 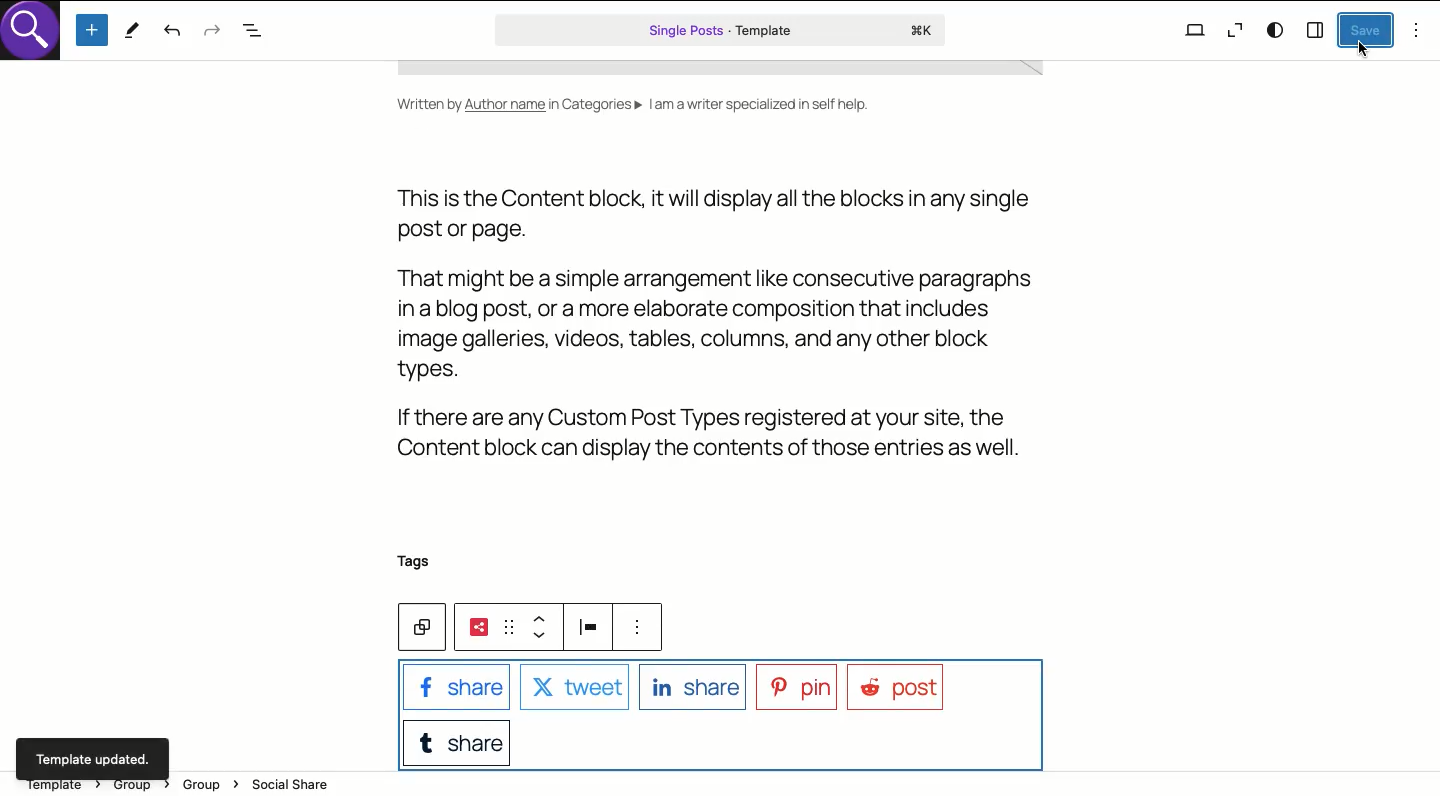 What do you see at coordinates (1367, 49) in the screenshot?
I see `cursor` at bounding box center [1367, 49].